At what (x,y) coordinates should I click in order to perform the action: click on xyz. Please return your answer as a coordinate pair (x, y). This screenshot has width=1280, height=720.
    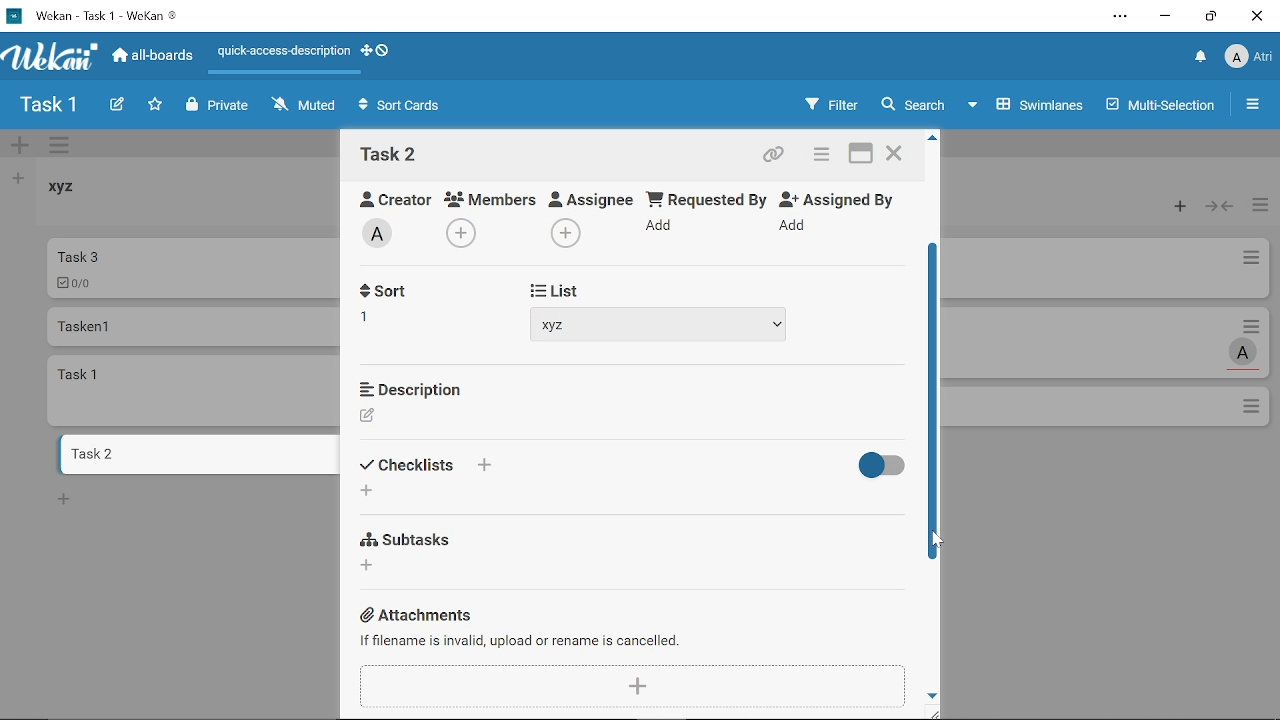
    Looking at the image, I should click on (661, 326).